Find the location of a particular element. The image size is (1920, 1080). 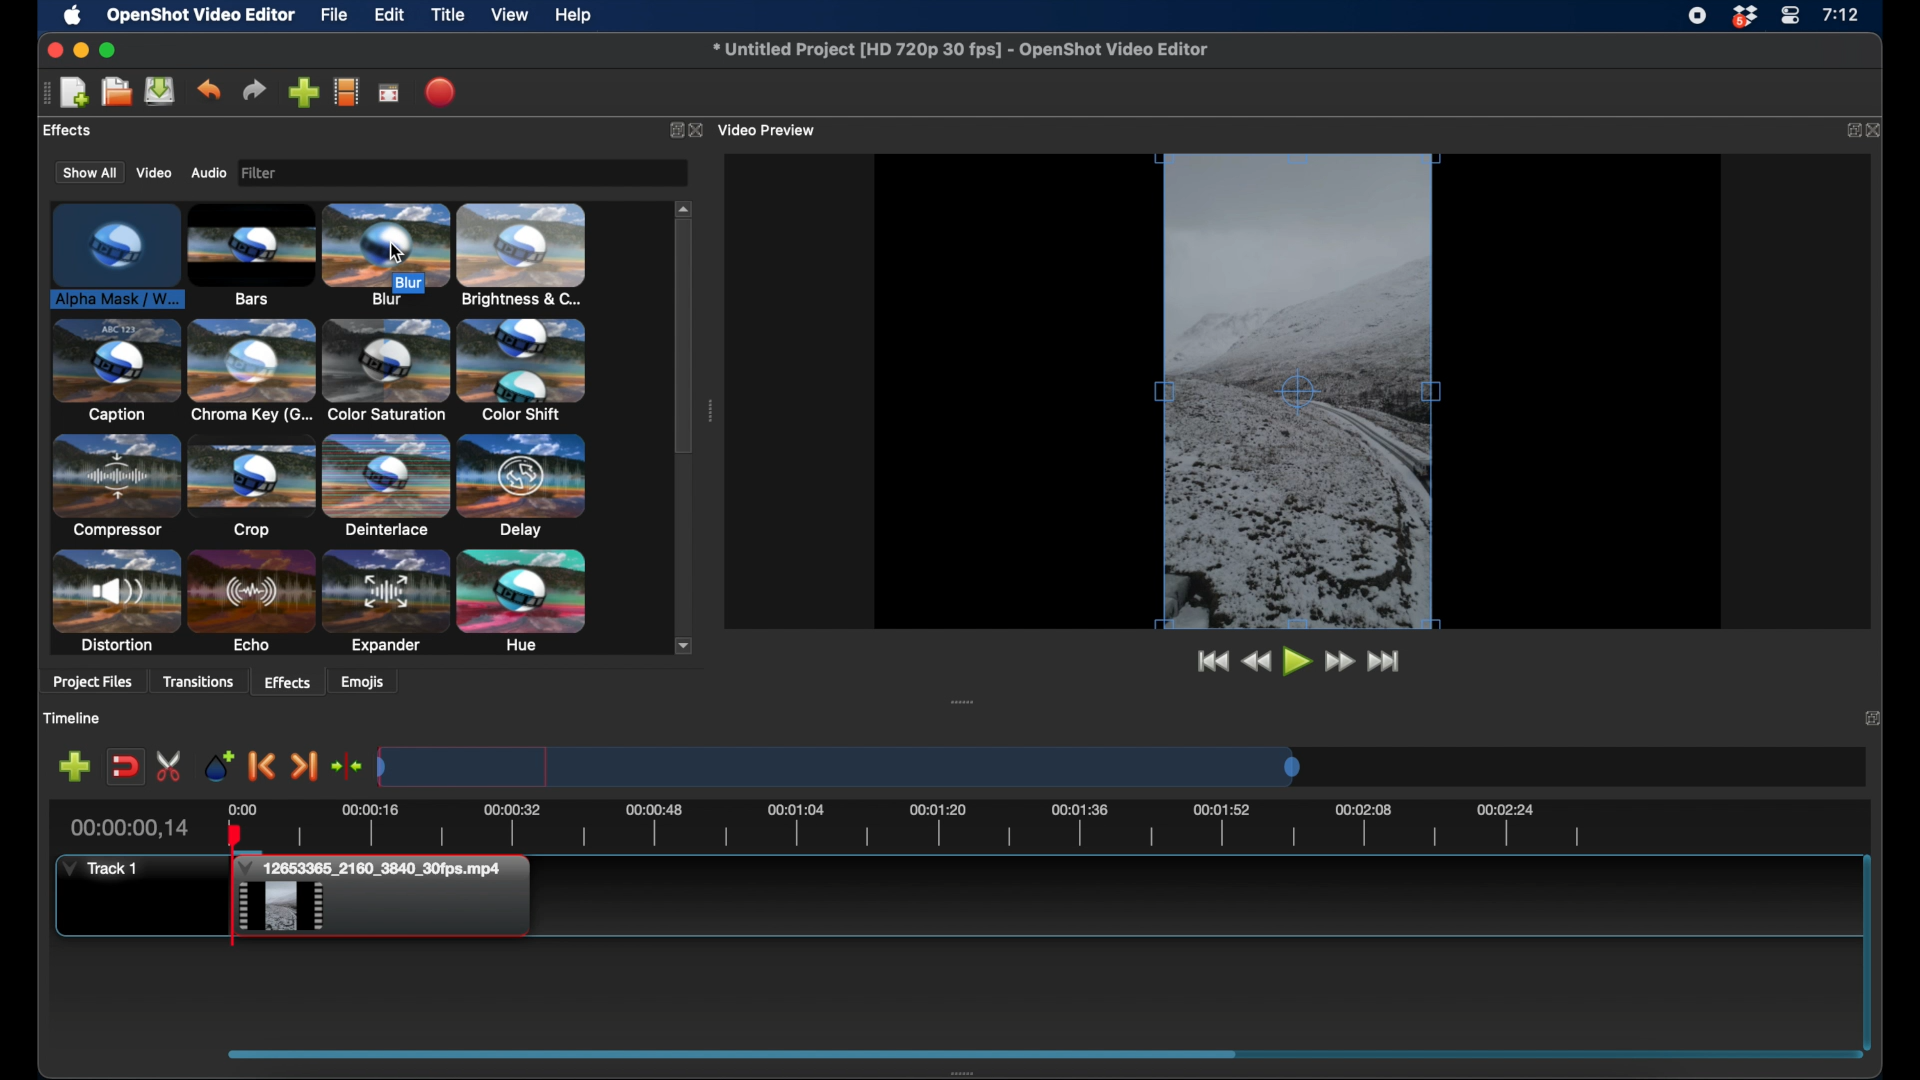

drag handle is located at coordinates (967, 1072).